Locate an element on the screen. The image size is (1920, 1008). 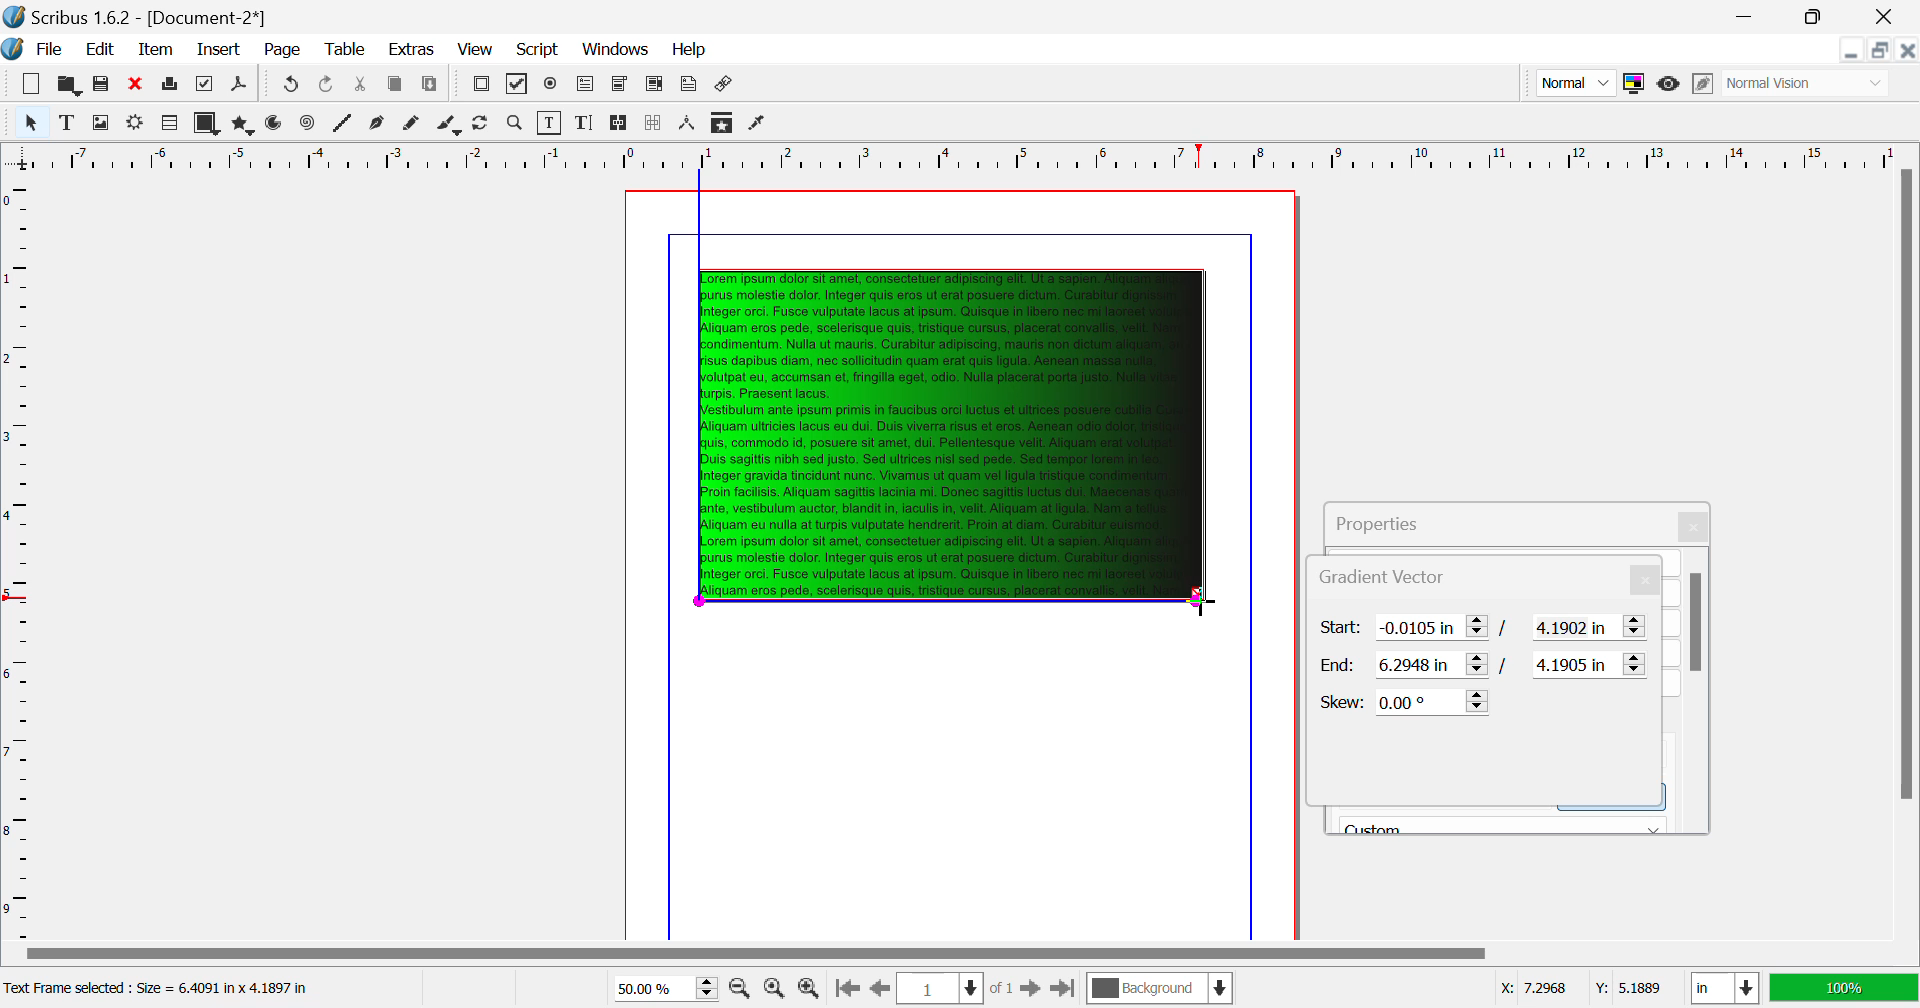
Insert is located at coordinates (220, 51).